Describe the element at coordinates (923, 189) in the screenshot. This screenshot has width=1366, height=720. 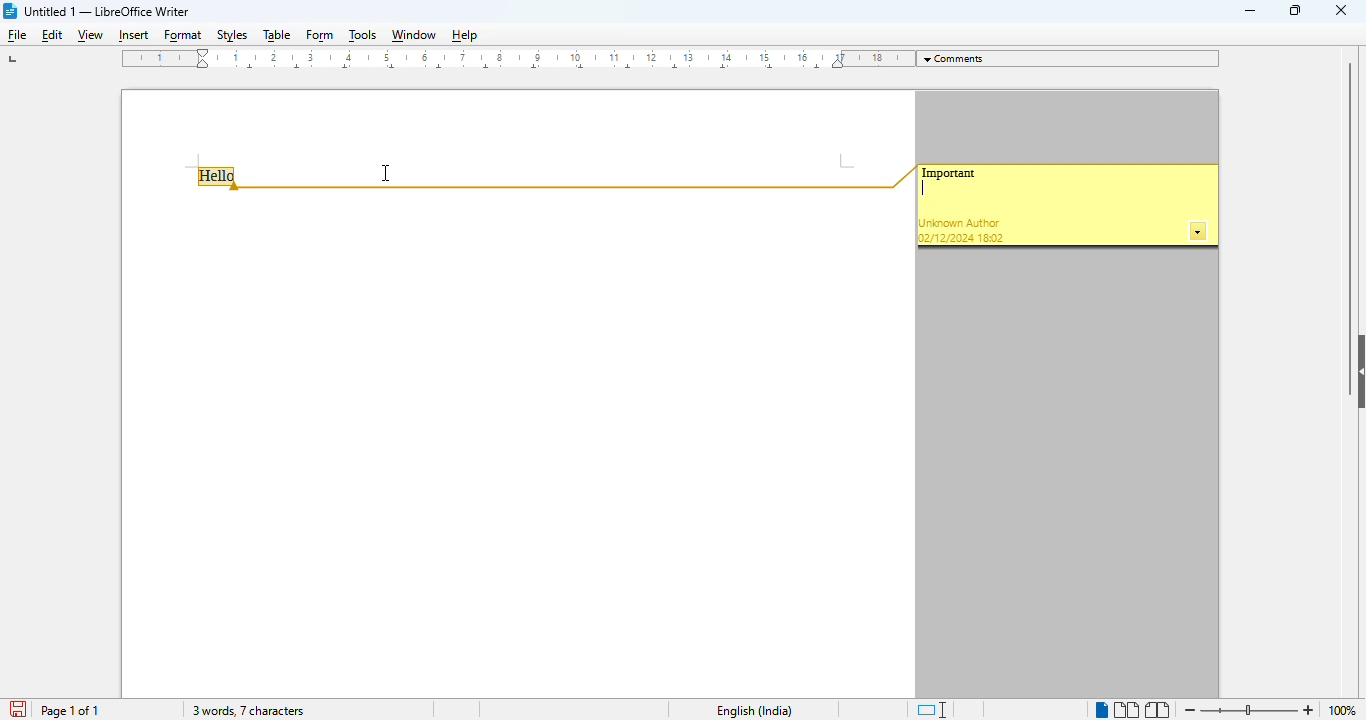
I see `typing cursor` at that location.